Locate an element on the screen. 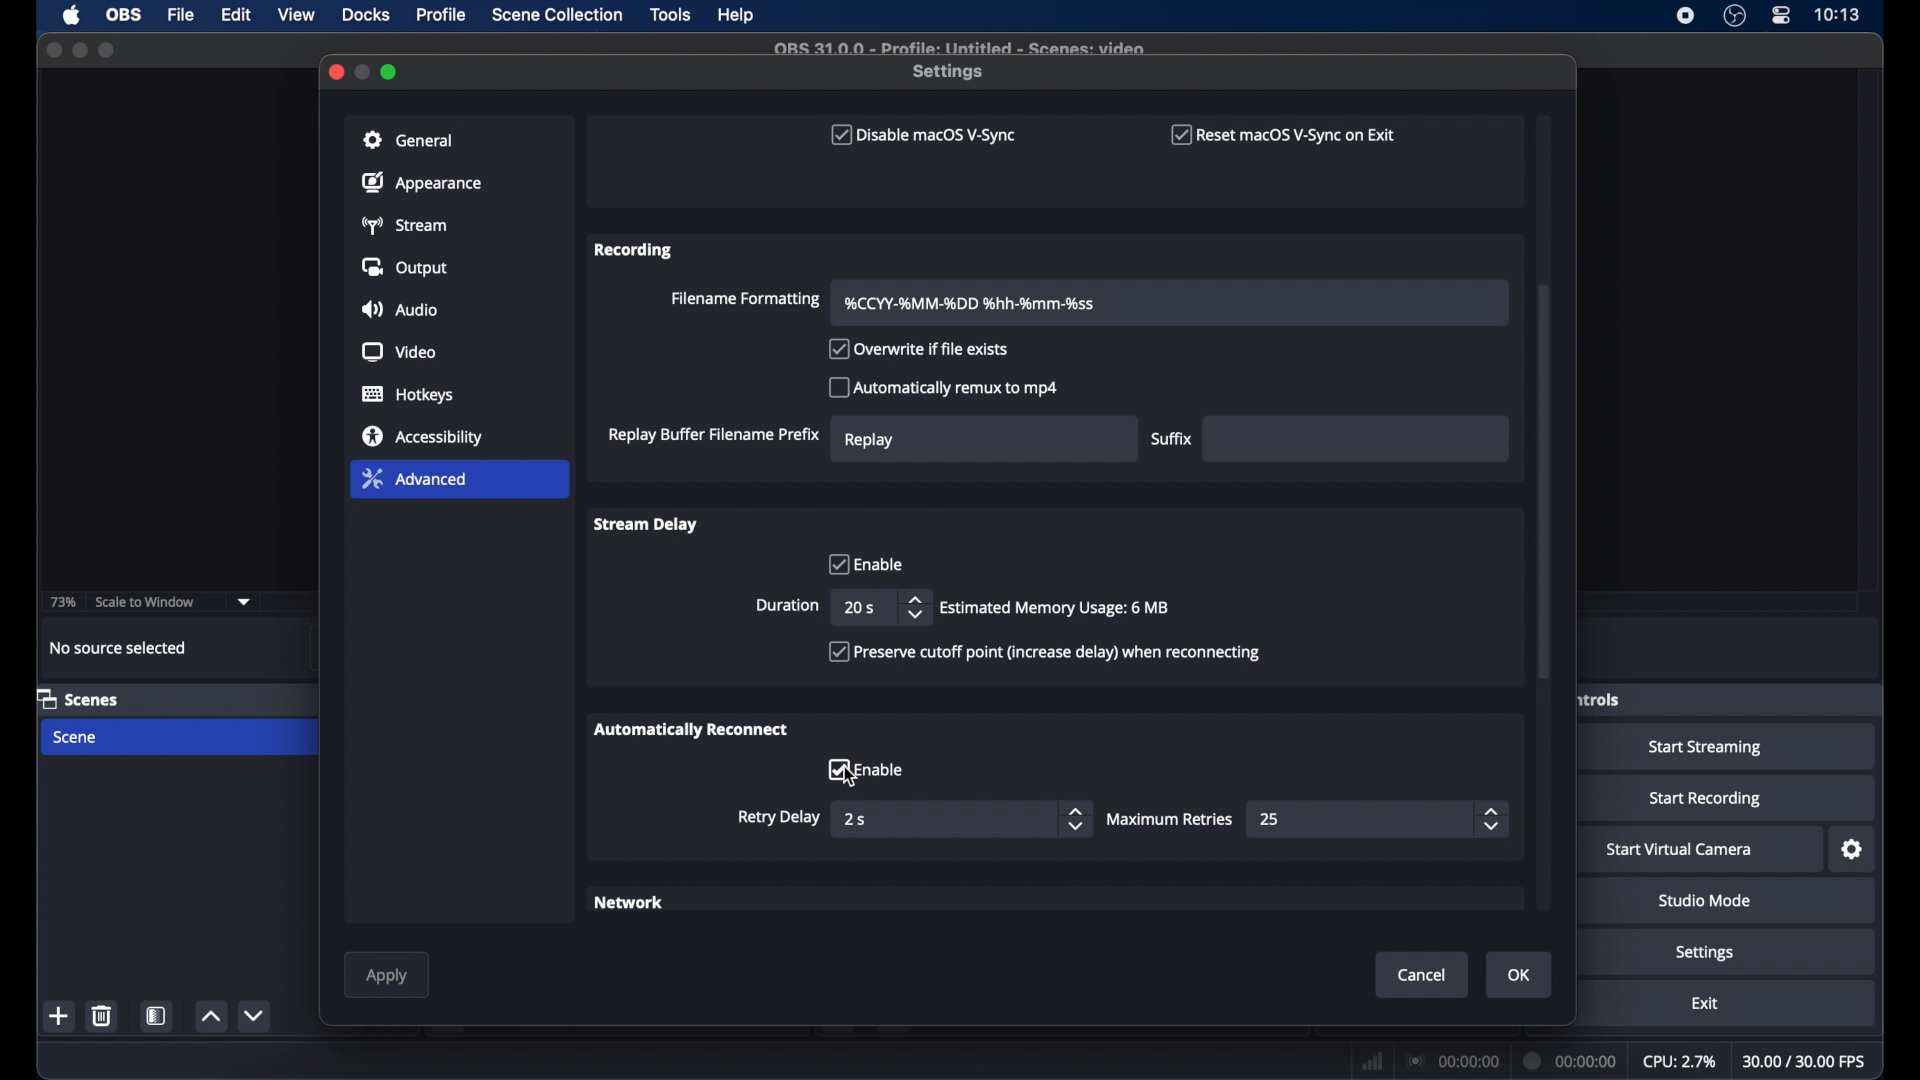 Image resolution: width=1920 pixels, height=1080 pixels. stream is located at coordinates (404, 225).